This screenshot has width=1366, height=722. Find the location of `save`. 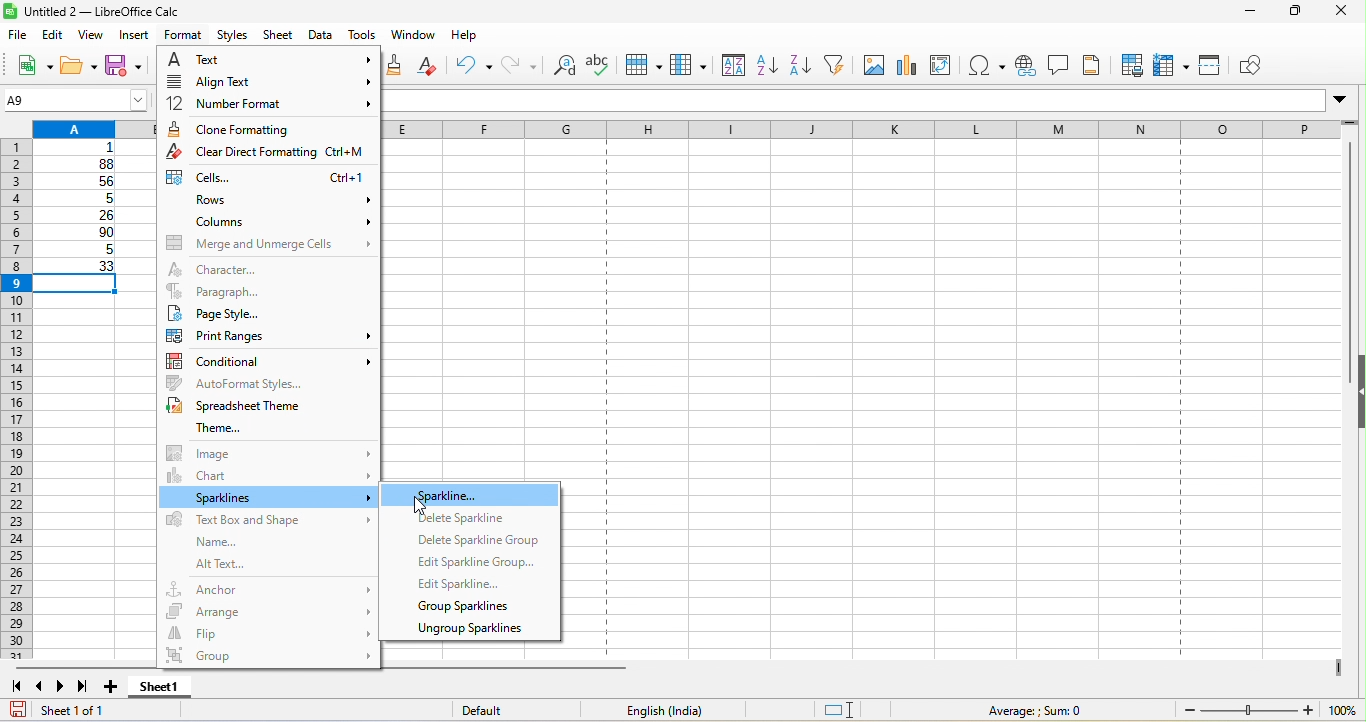

save is located at coordinates (128, 68).